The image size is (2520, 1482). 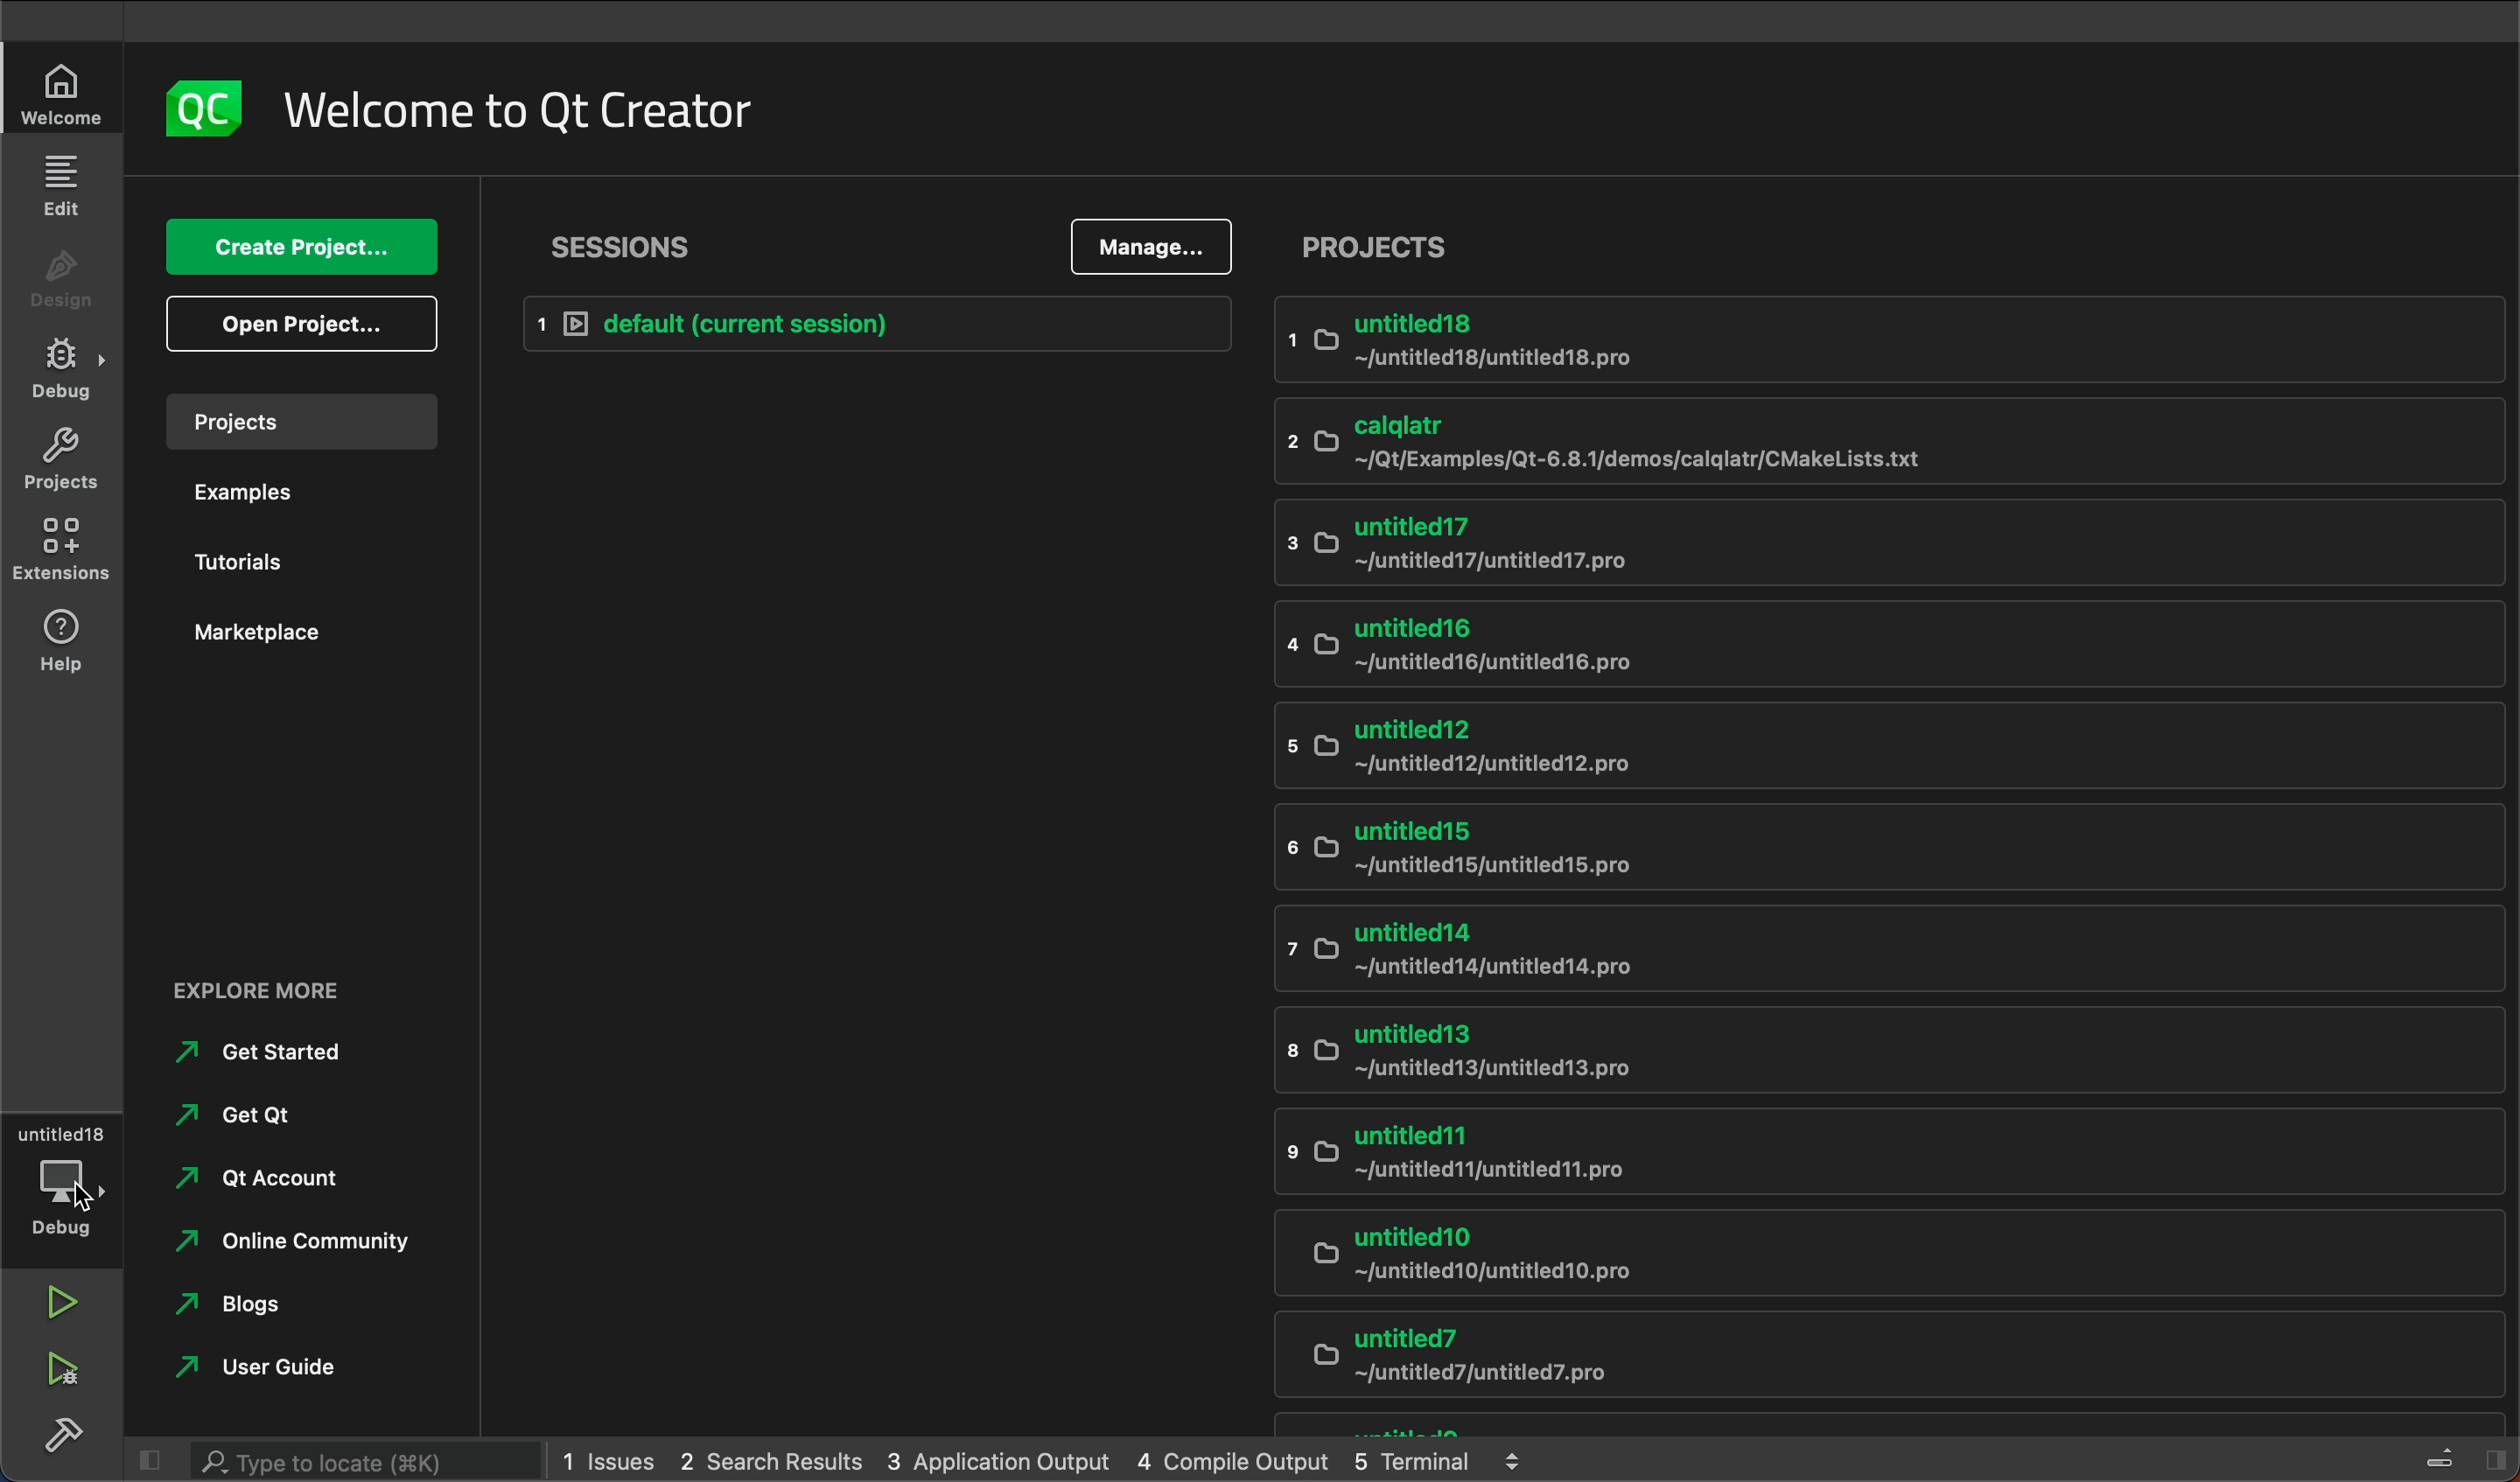 I want to click on explore more, so click(x=309, y=987).